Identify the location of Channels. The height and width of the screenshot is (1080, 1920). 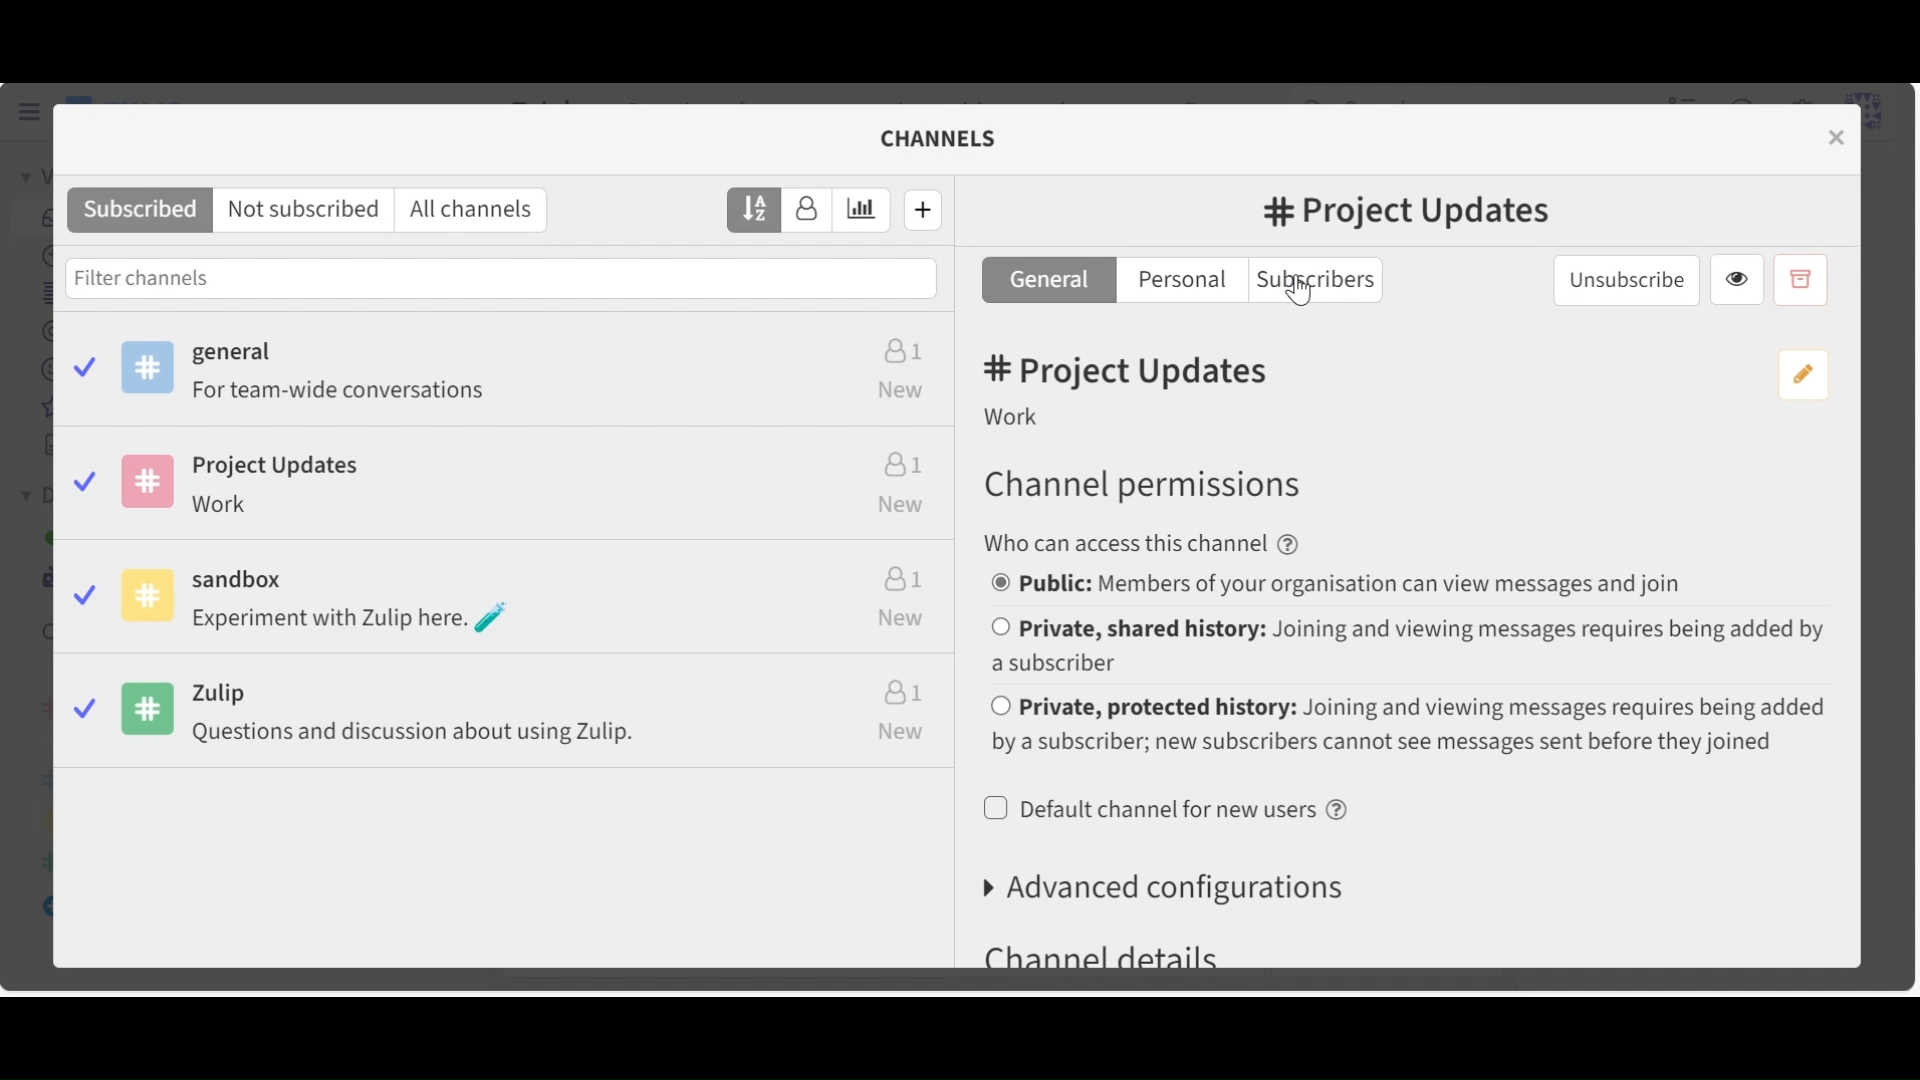
(937, 137).